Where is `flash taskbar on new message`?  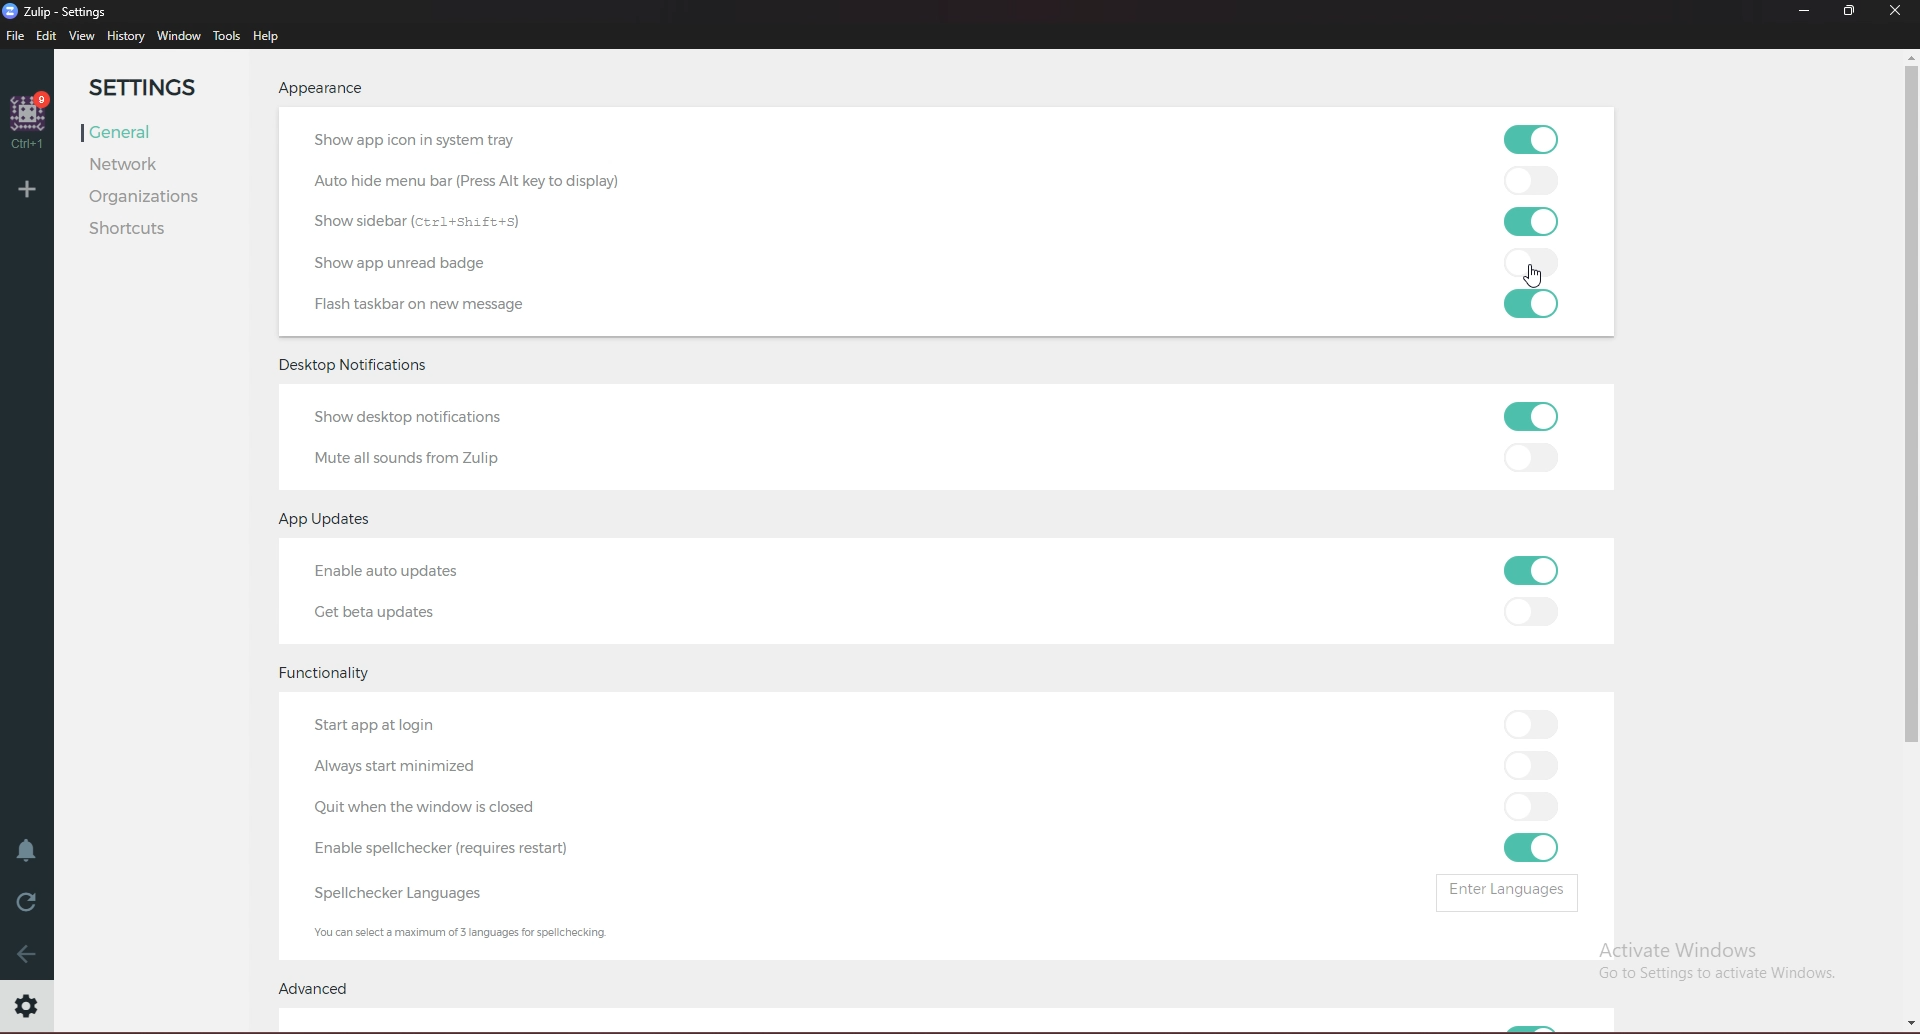 flash taskbar on new message is located at coordinates (482, 305).